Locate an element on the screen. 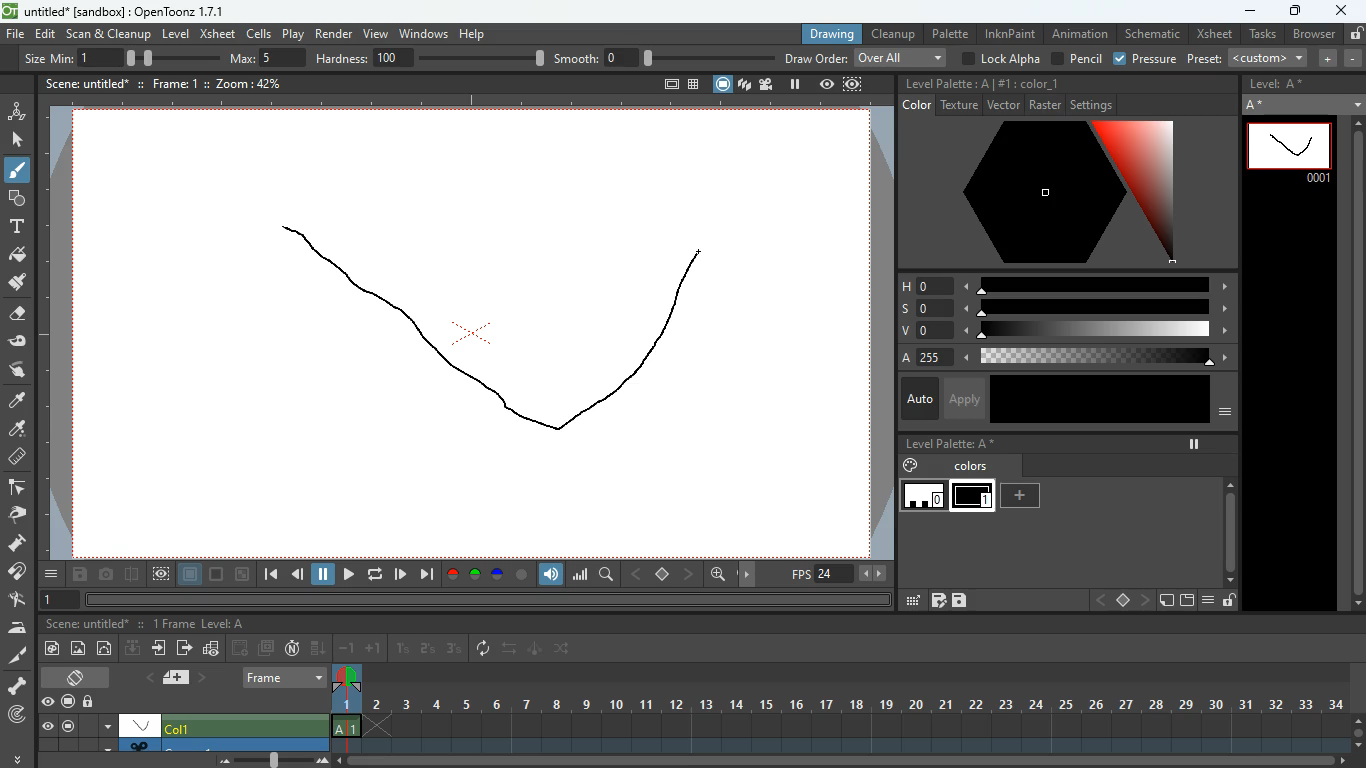  right is located at coordinates (750, 575).